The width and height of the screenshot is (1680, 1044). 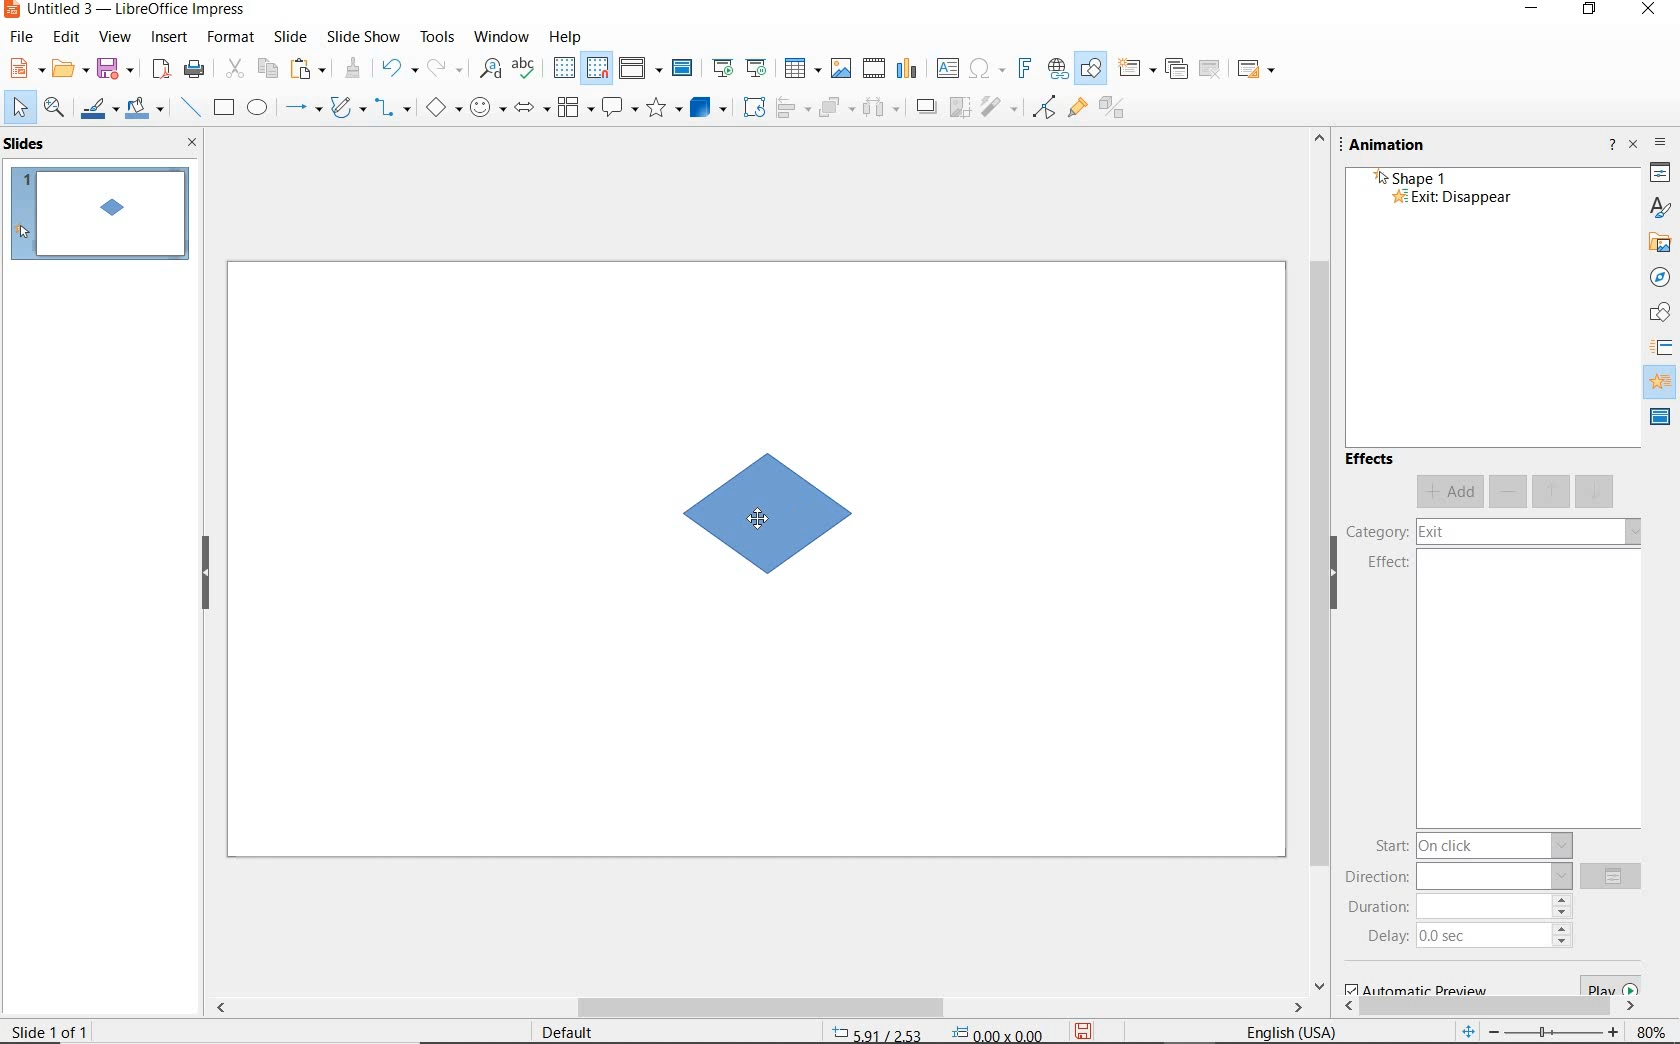 I want to click on lines and arrows, so click(x=303, y=108).